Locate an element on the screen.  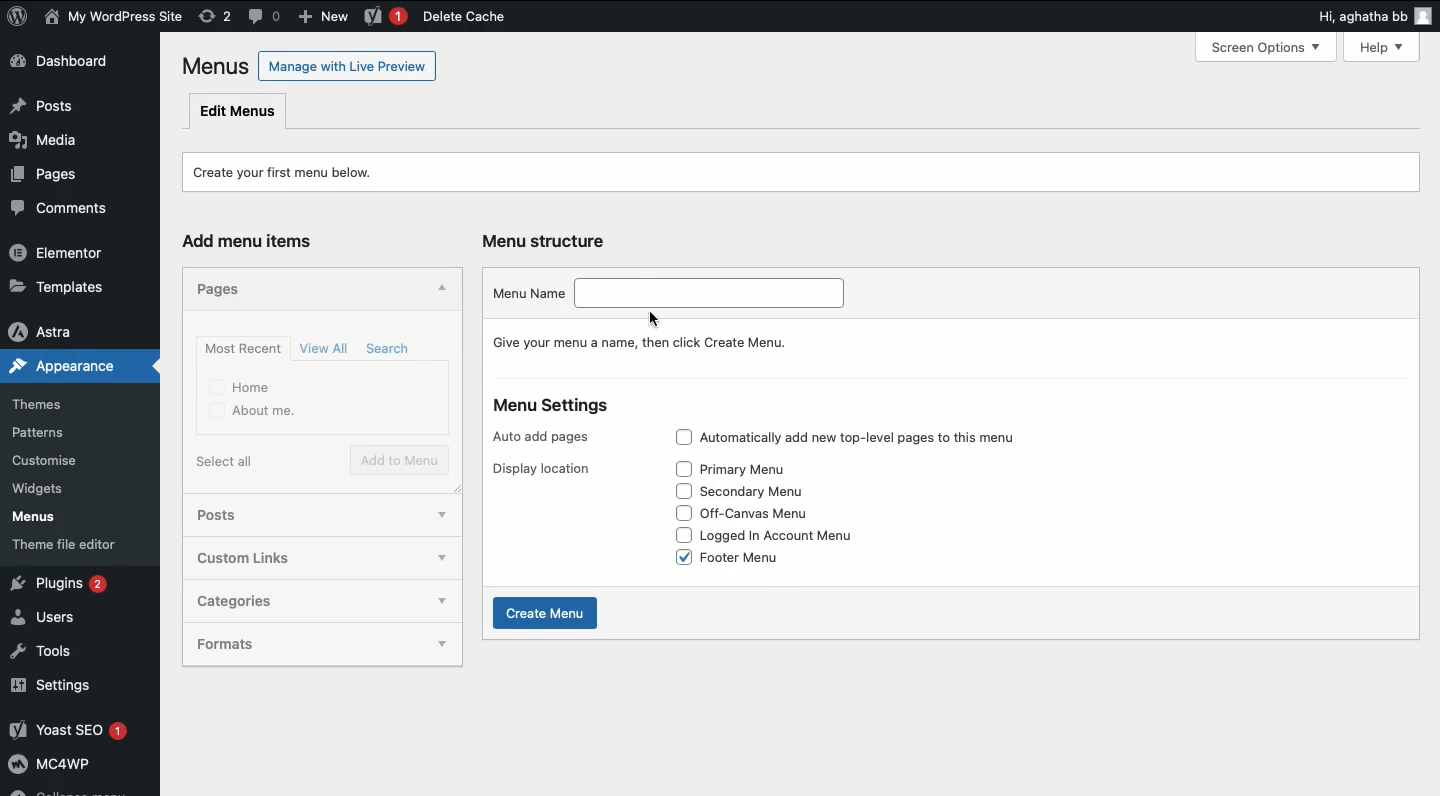
Create your first menu below is located at coordinates (292, 173).